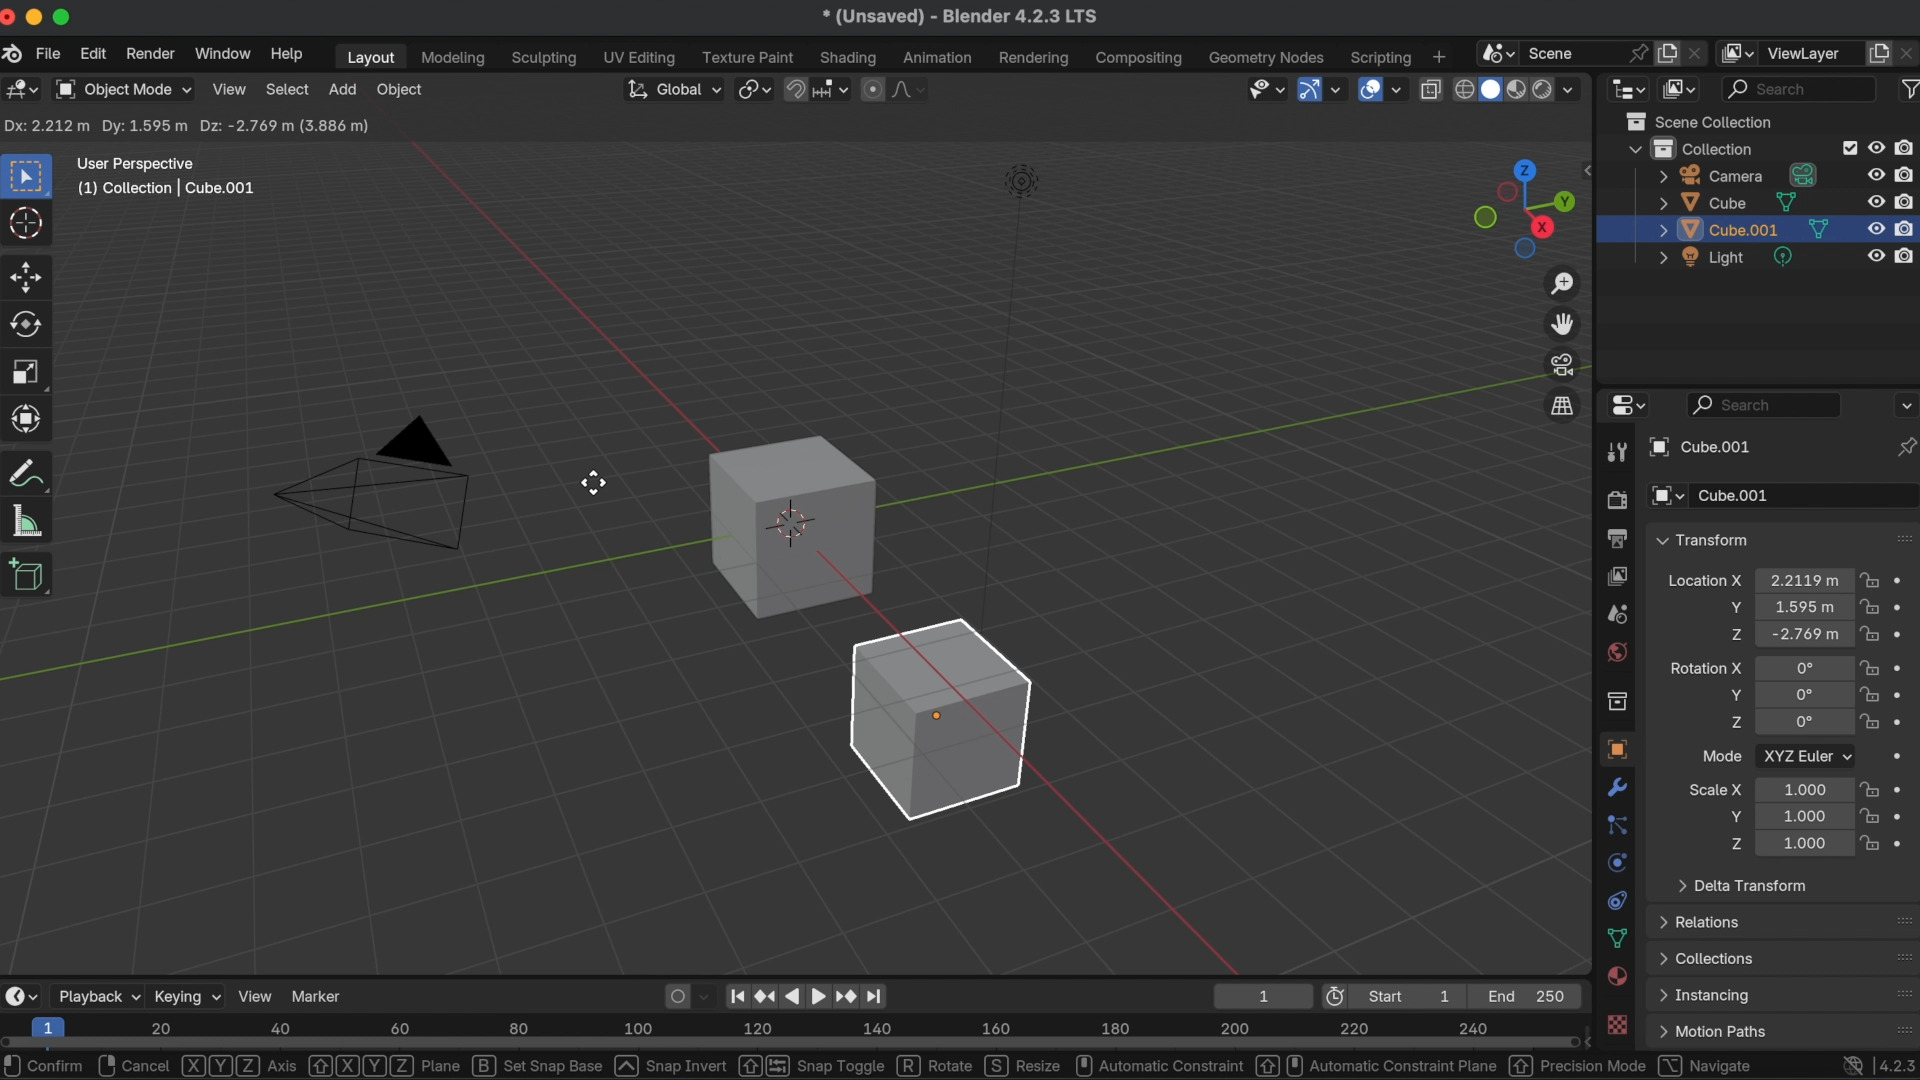 This screenshot has height=1080, width=1920. Describe the element at coordinates (1681, 88) in the screenshot. I see `display mode` at that location.